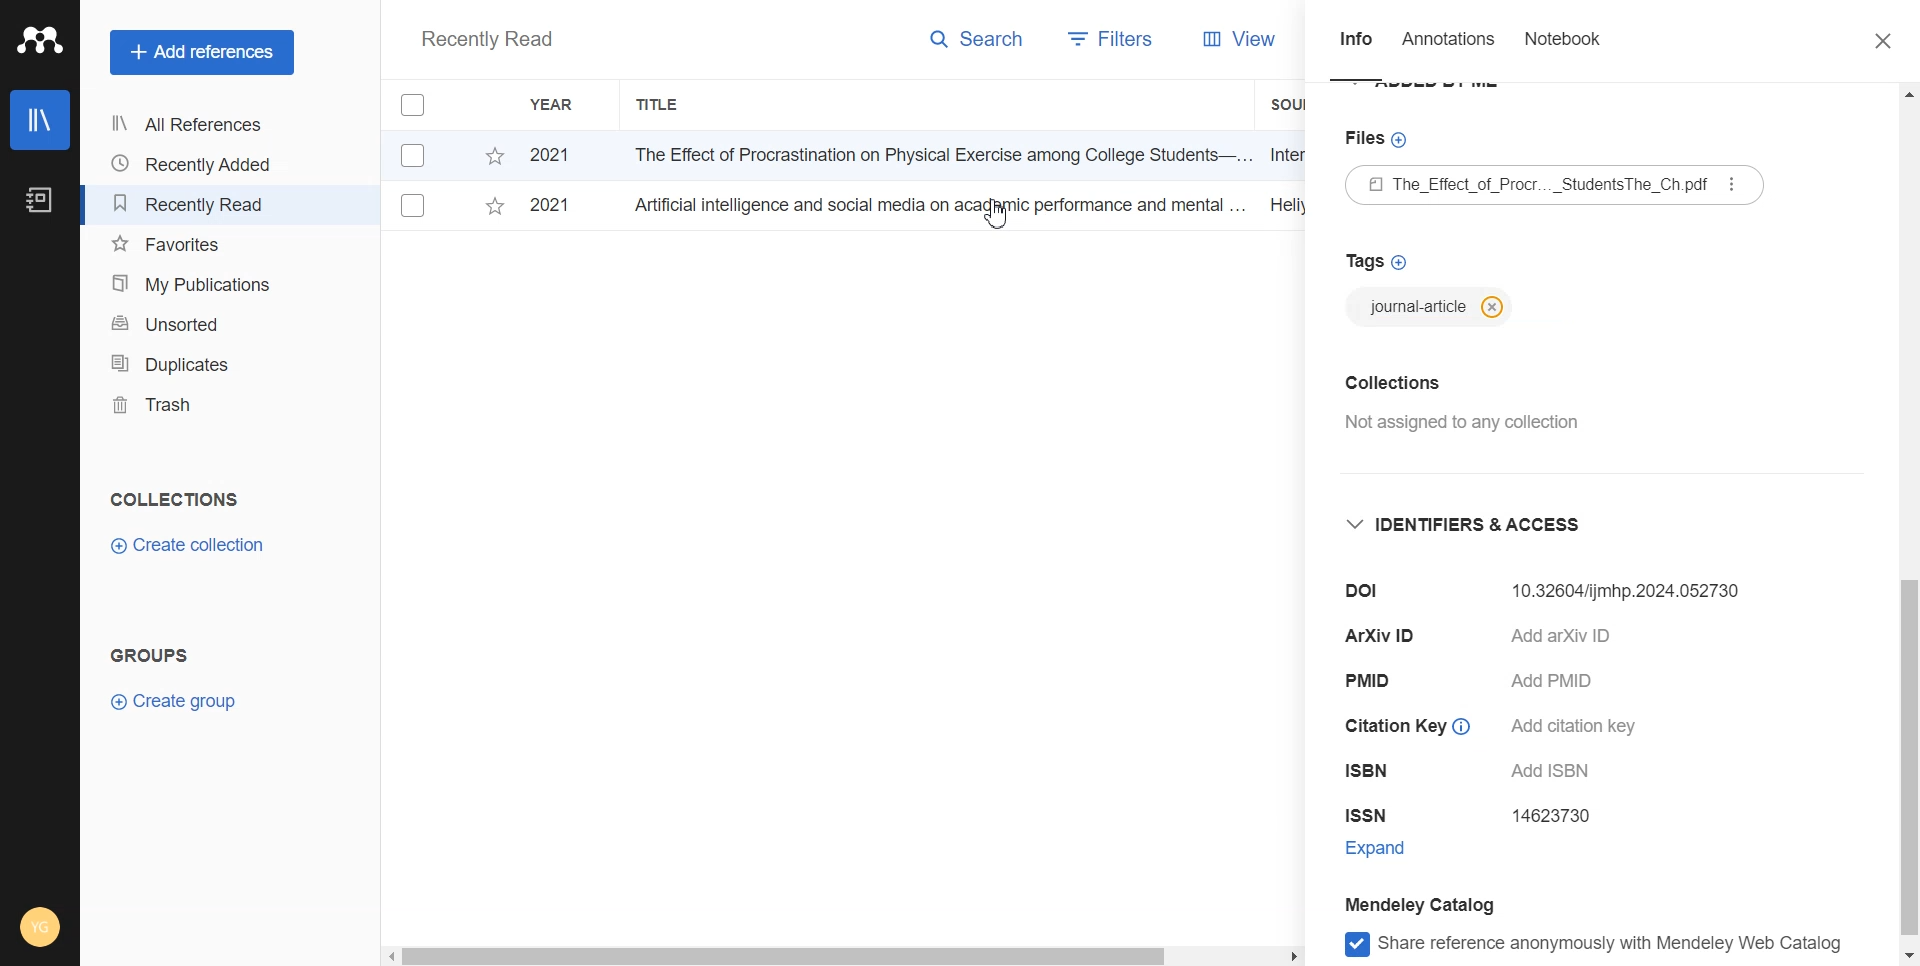  Describe the element at coordinates (1480, 773) in the screenshot. I see `ISBN Add ISBN` at that location.